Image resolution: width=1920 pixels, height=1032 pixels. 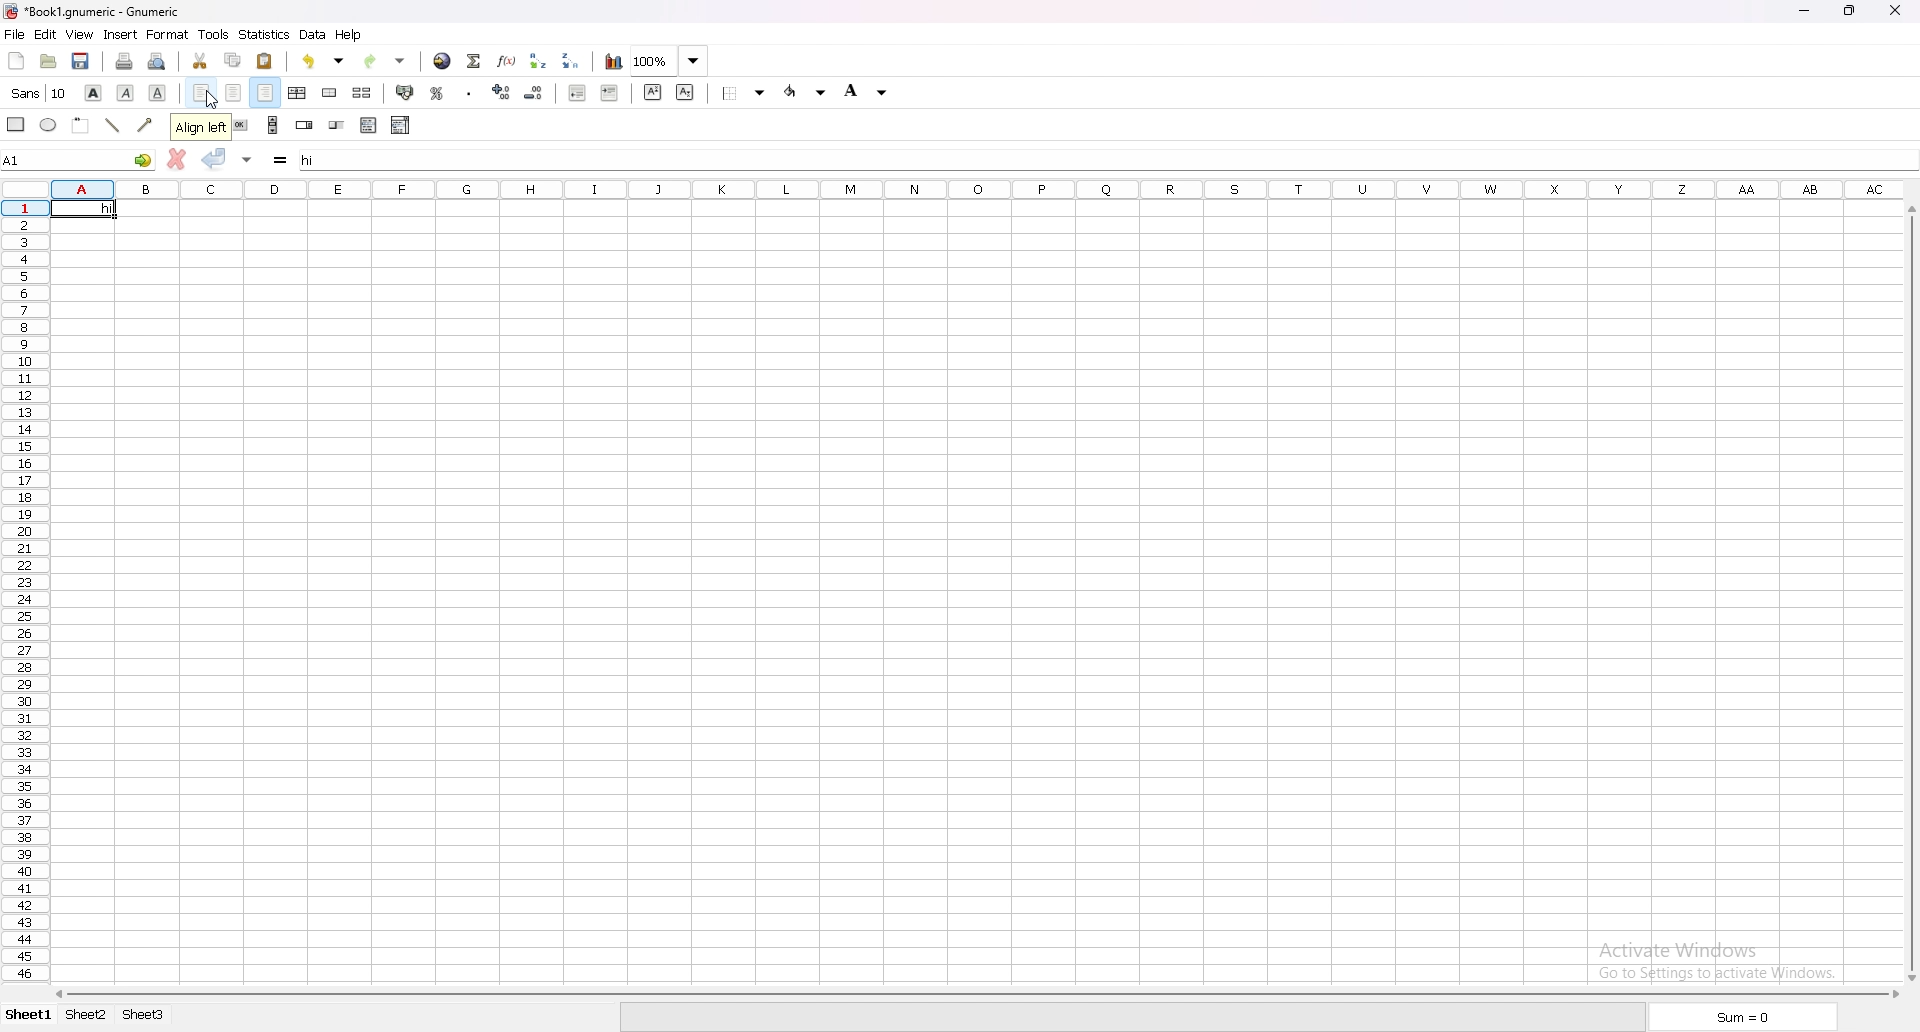 What do you see at coordinates (505, 61) in the screenshot?
I see `function` at bounding box center [505, 61].